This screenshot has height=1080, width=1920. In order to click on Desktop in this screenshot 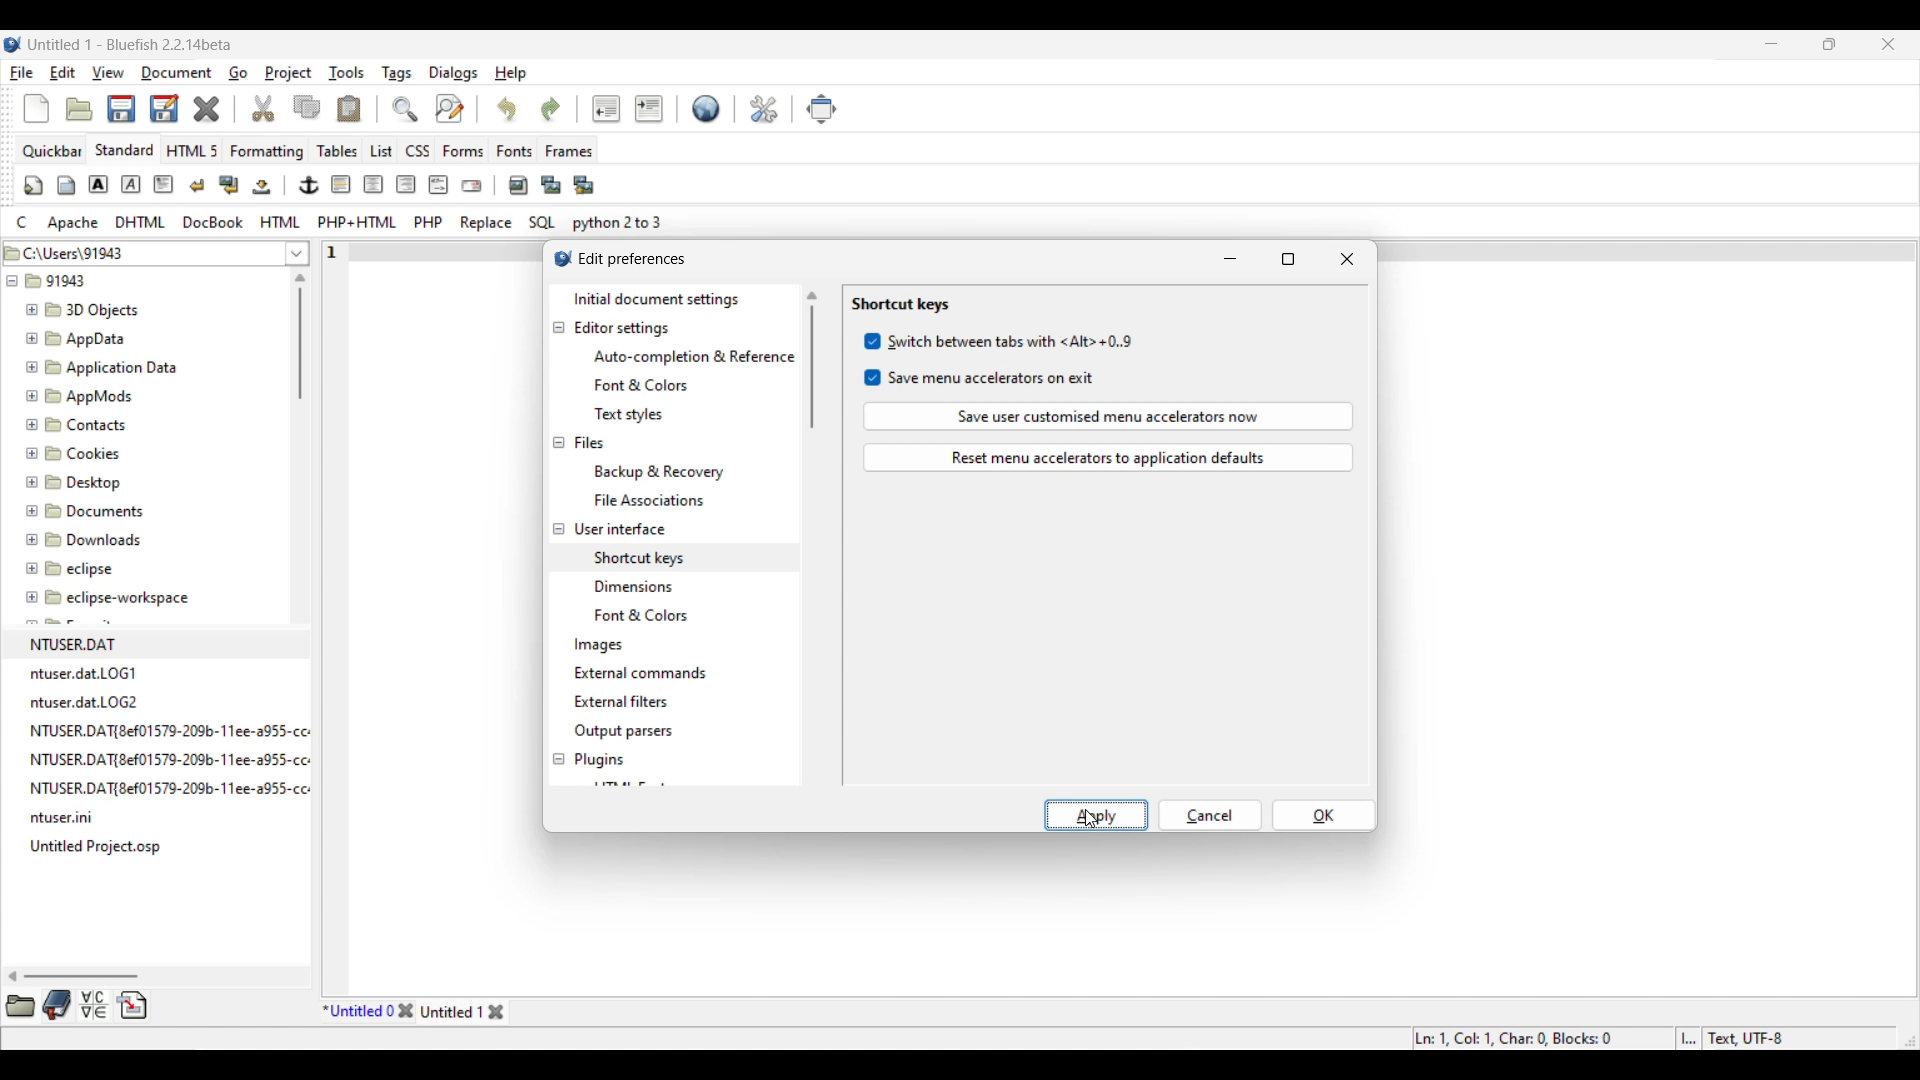, I will do `click(85, 479)`.